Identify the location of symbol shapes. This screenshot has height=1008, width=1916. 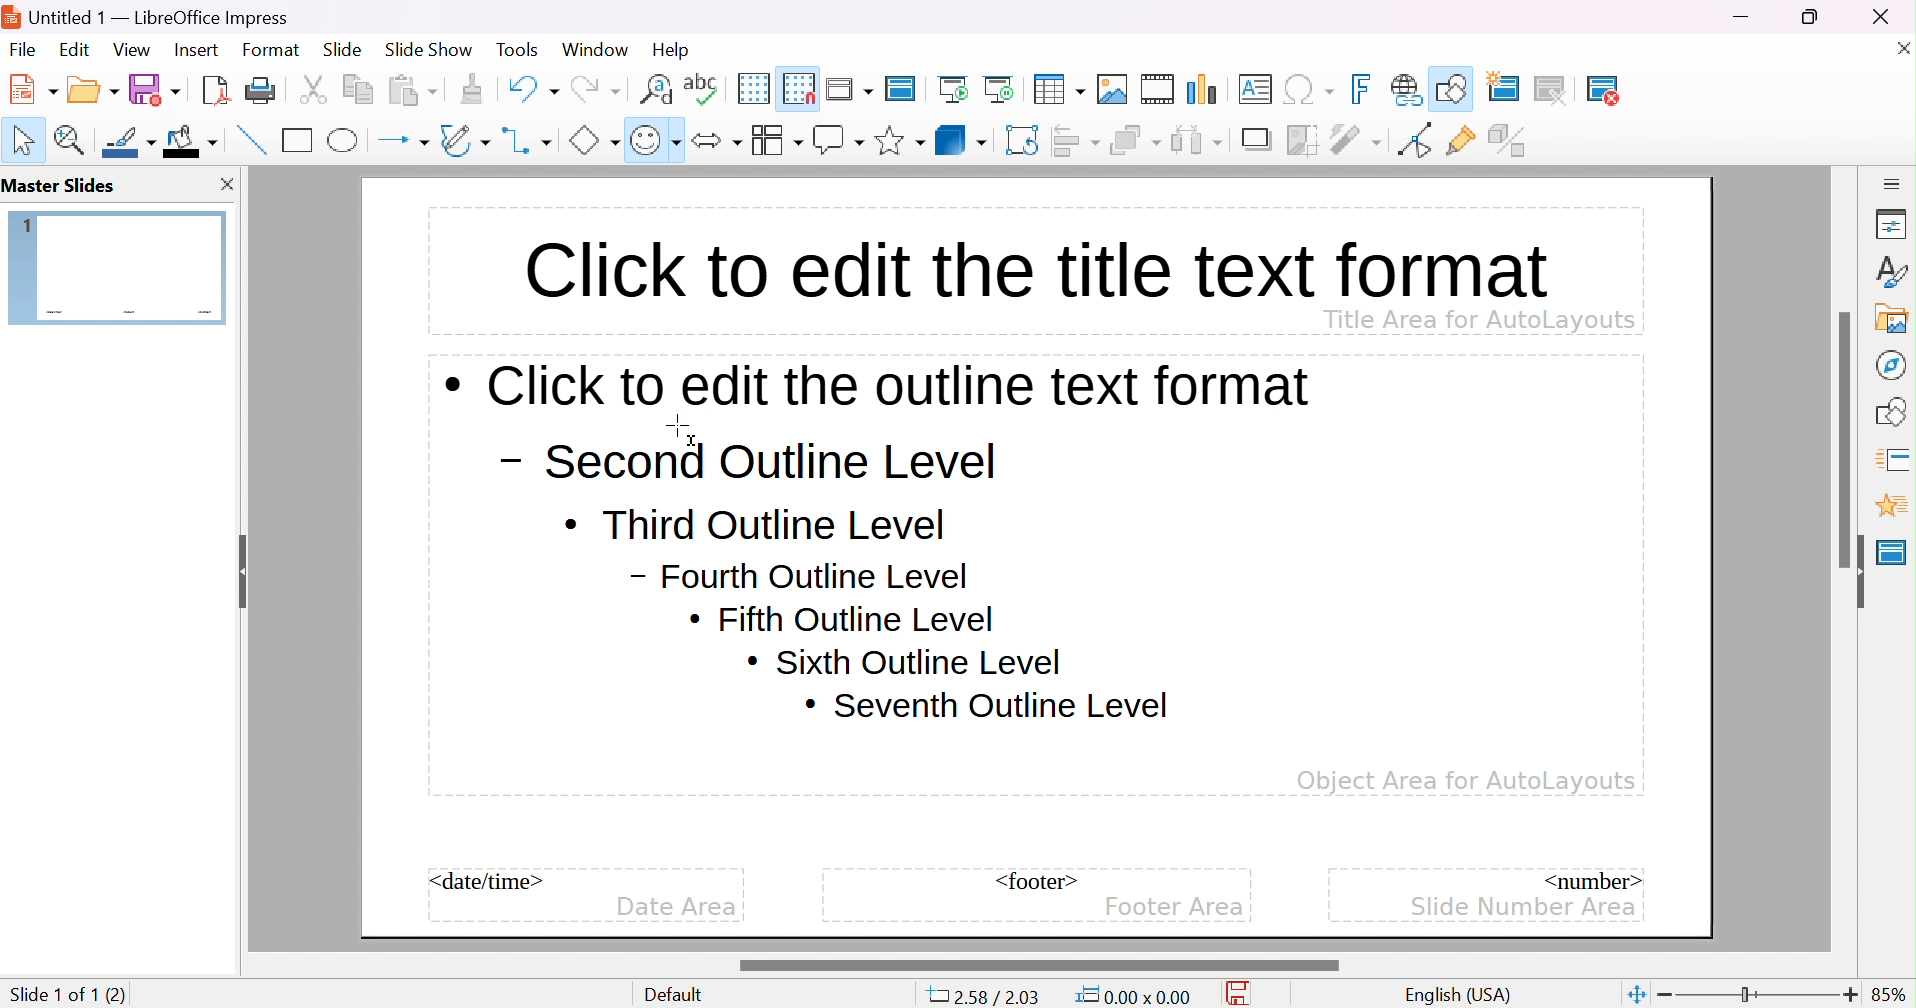
(655, 140).